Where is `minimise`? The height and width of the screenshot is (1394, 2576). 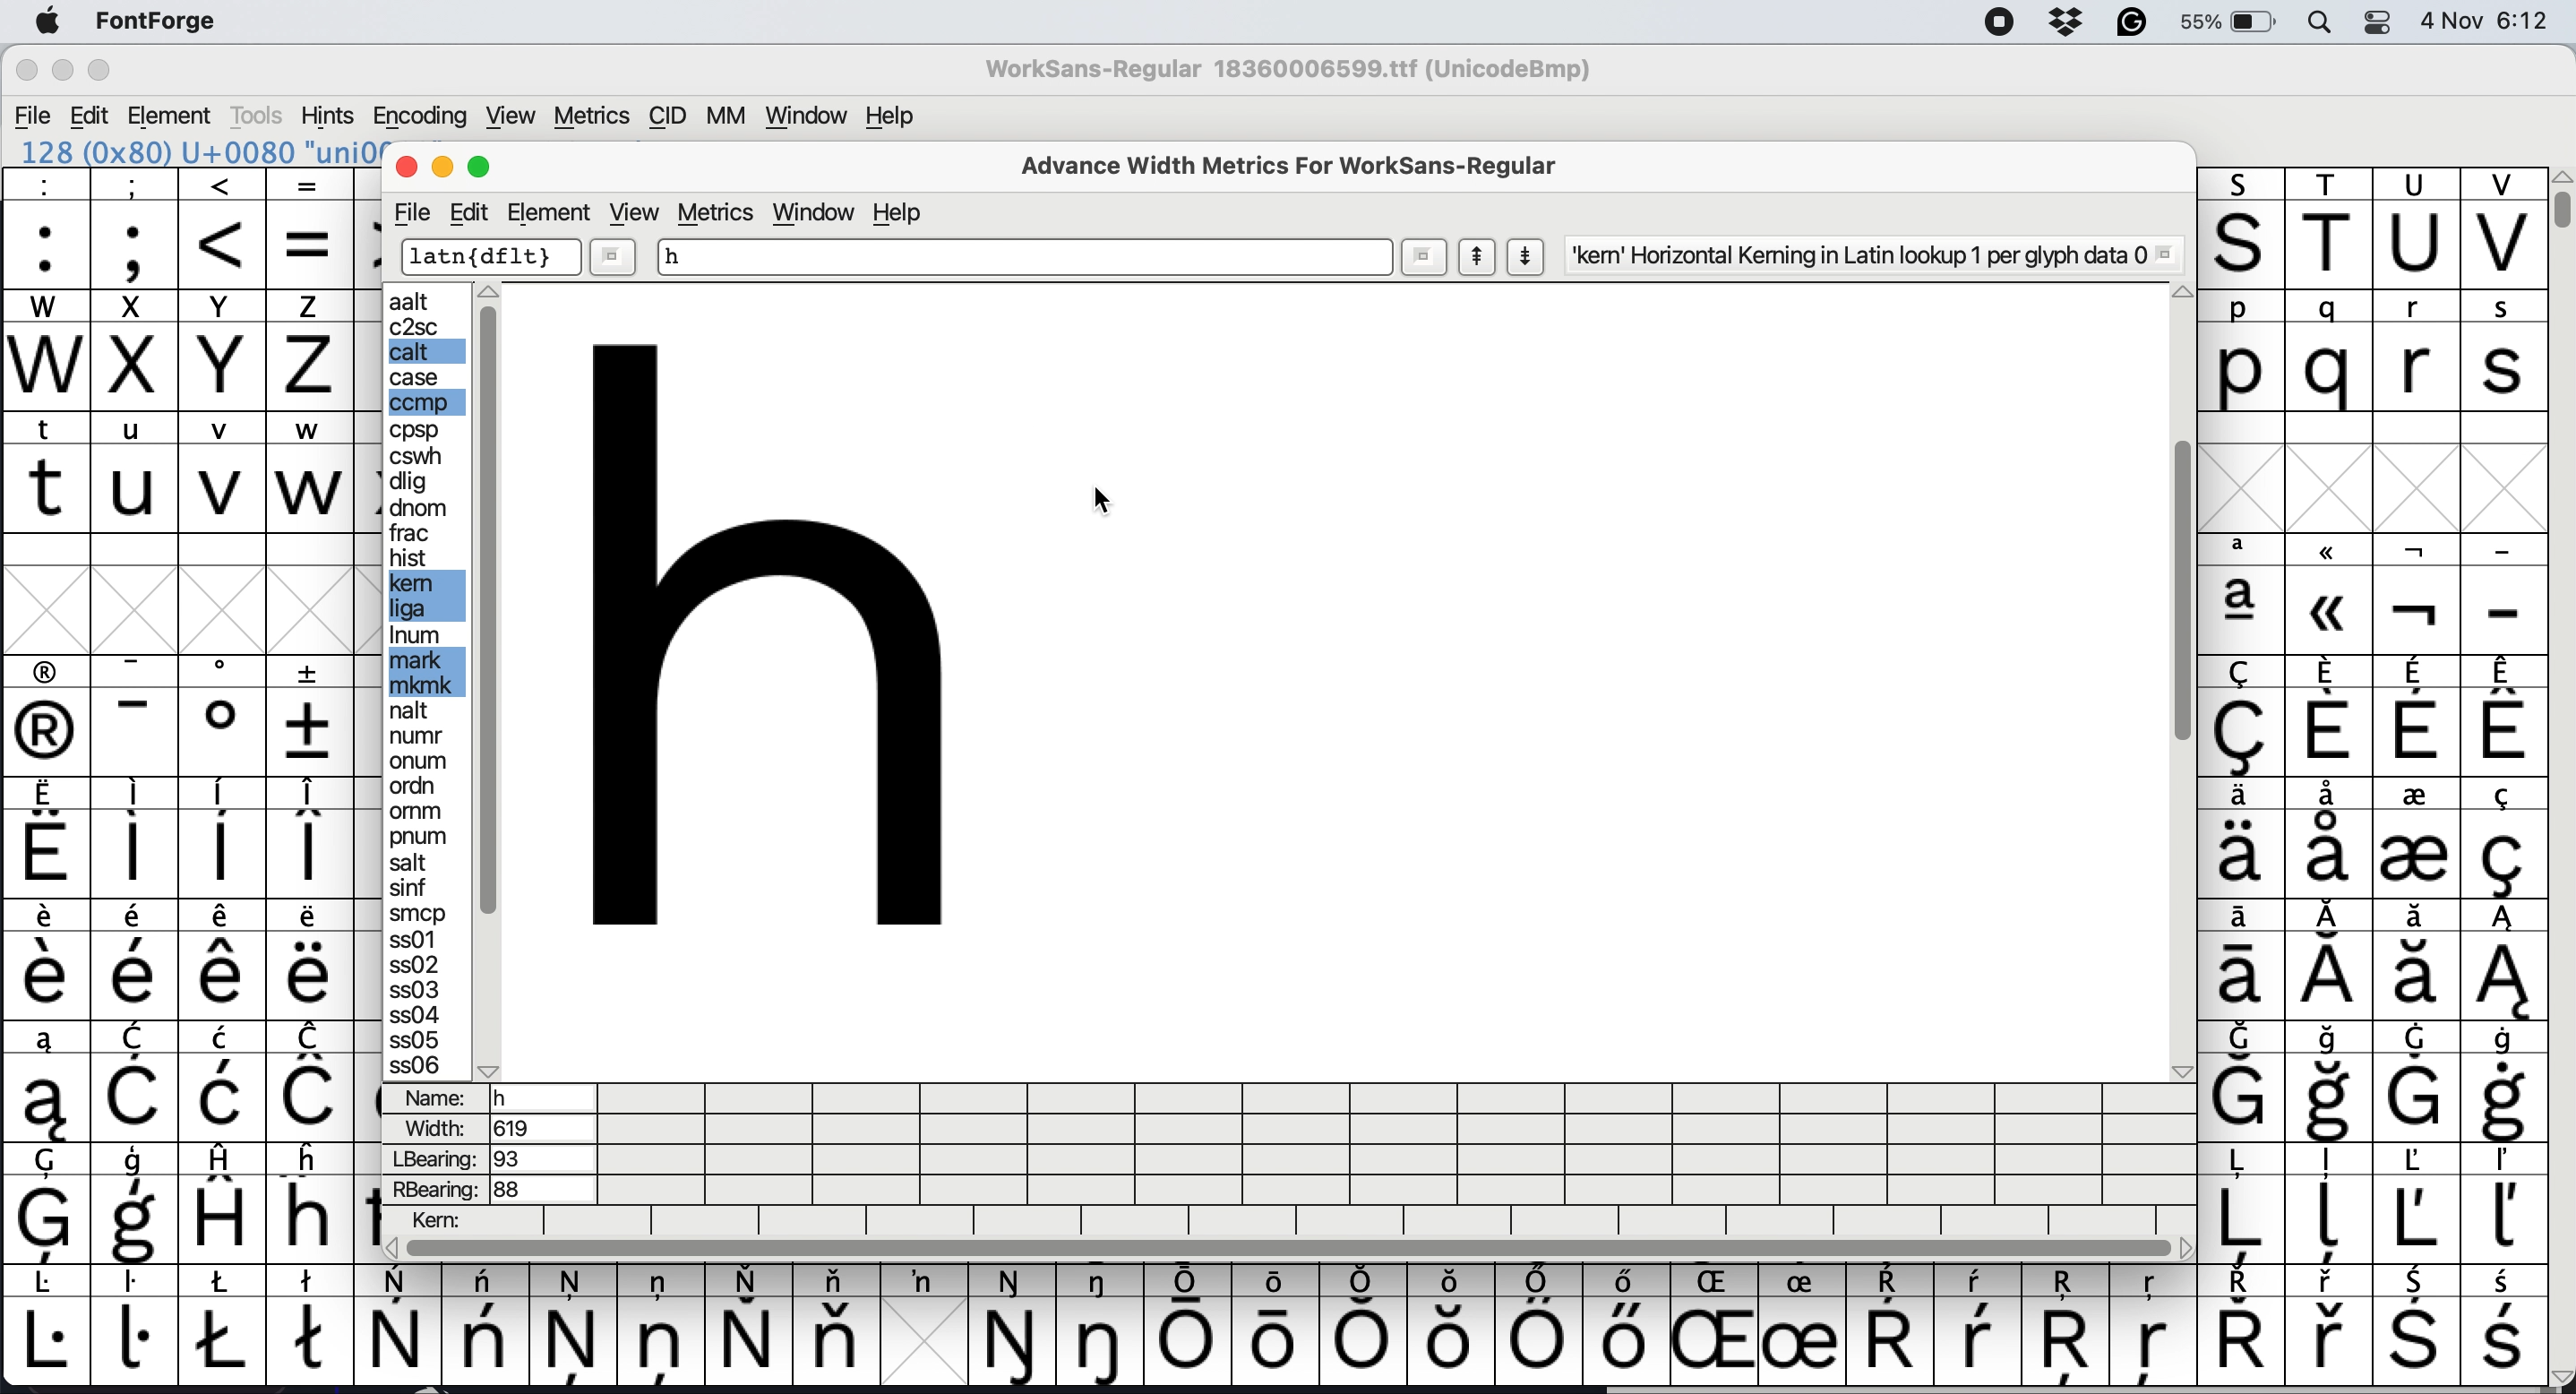
minimise is located at coordinates (440, 167).